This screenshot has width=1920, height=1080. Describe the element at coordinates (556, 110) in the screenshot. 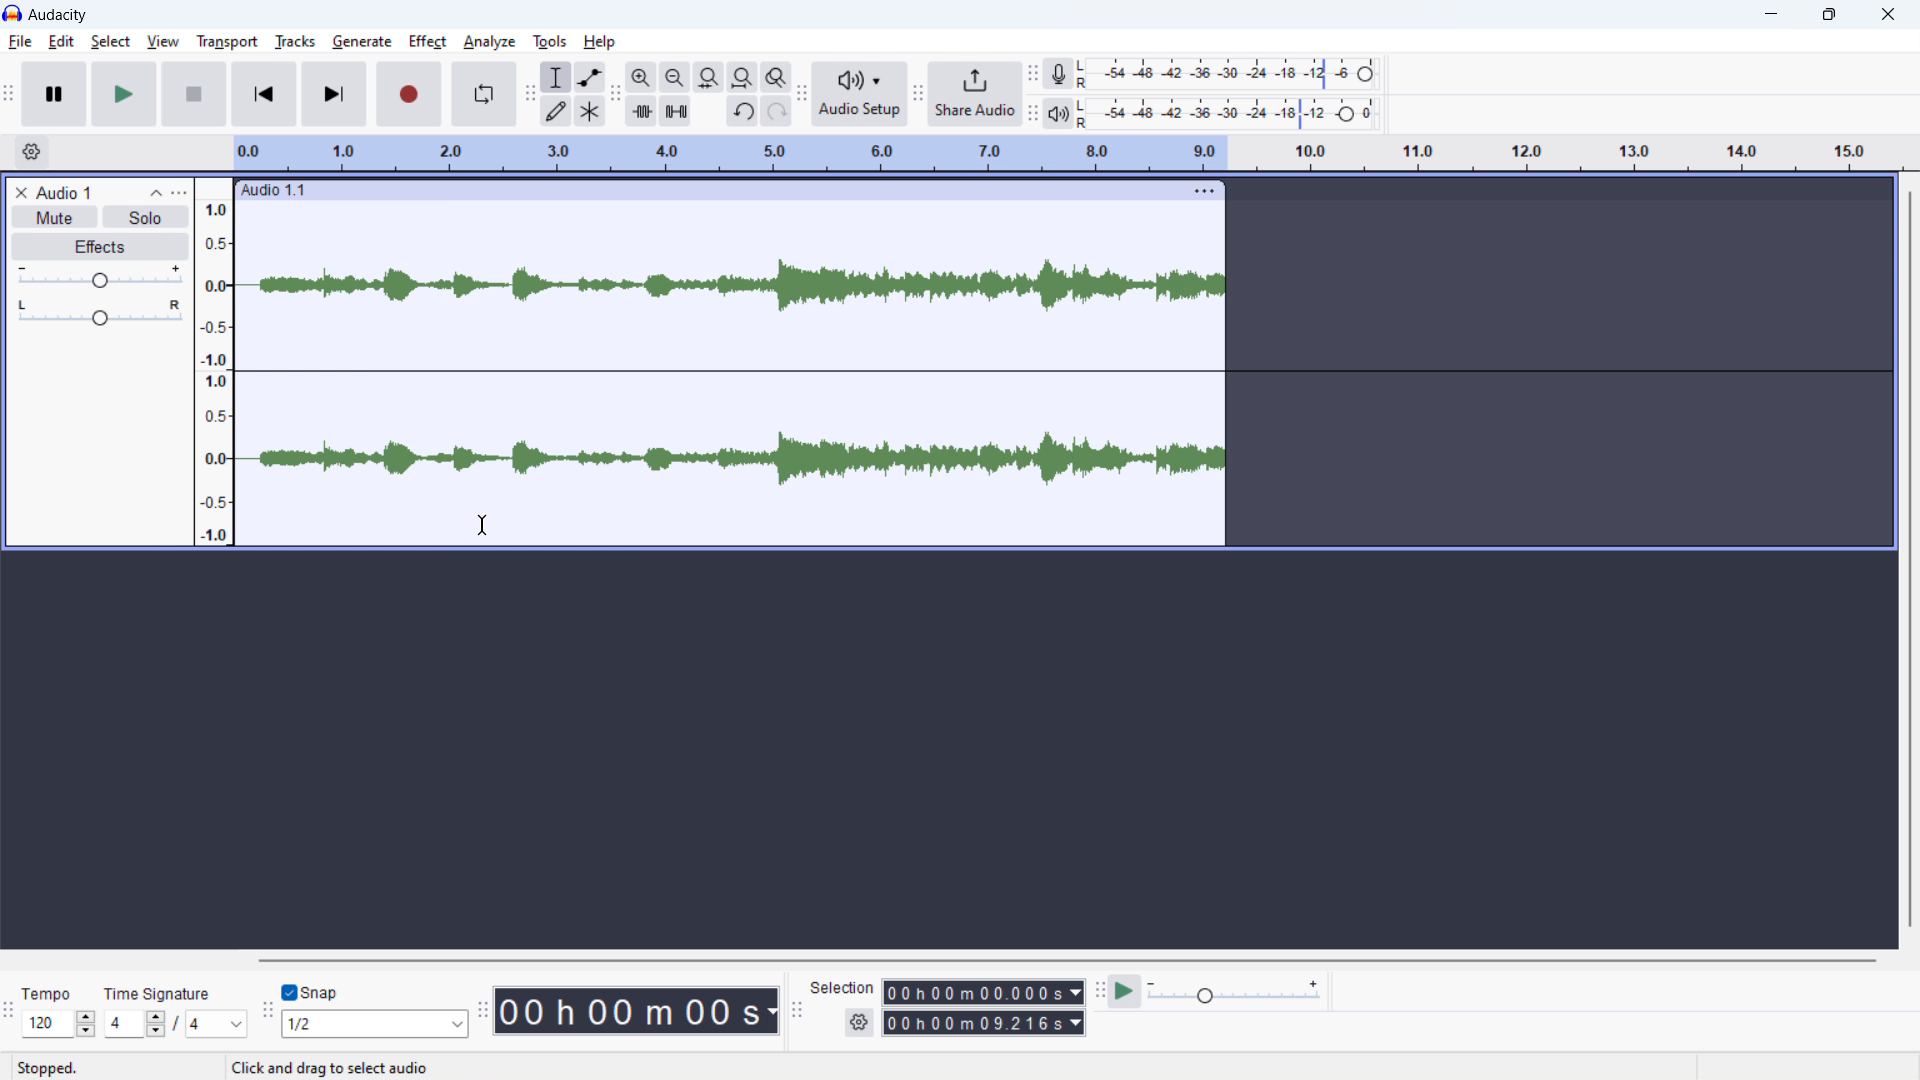

I see `draw tool` at that location.